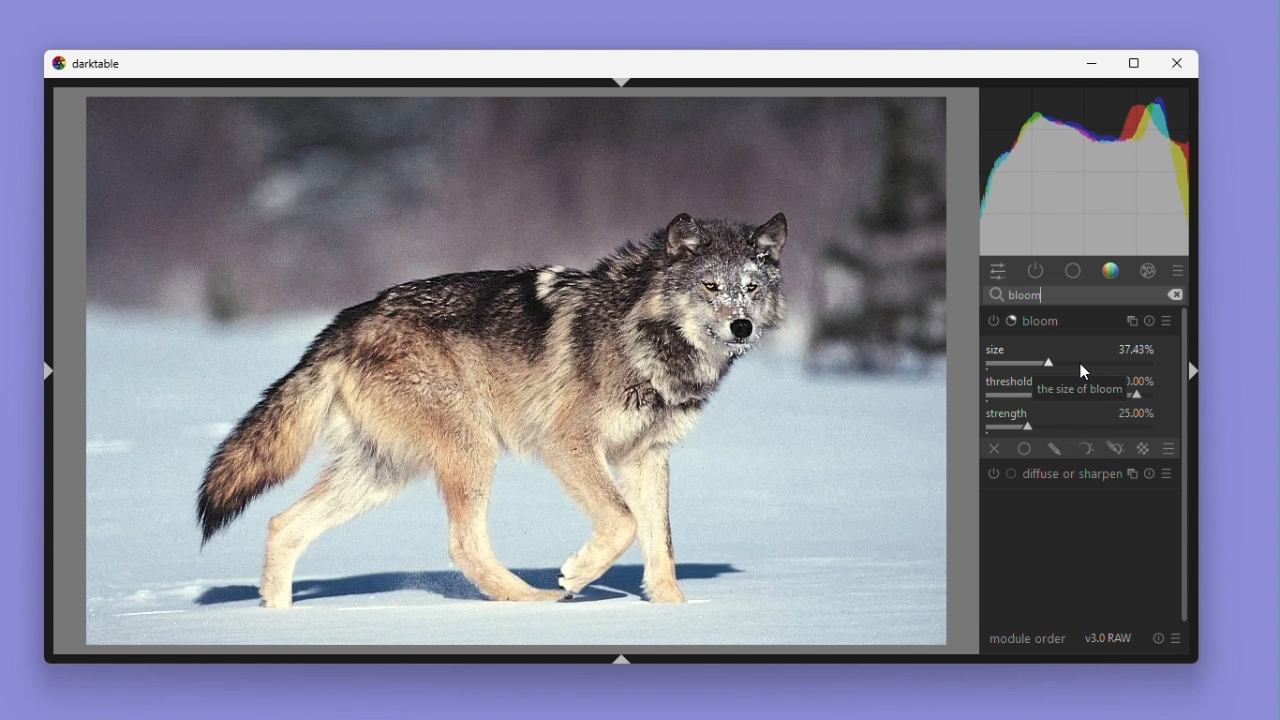 The width and height of the screenshot is (1280, 720). Describe the element at coordinates (1147, 269) in the screenshot. I see `Effect` at that location.